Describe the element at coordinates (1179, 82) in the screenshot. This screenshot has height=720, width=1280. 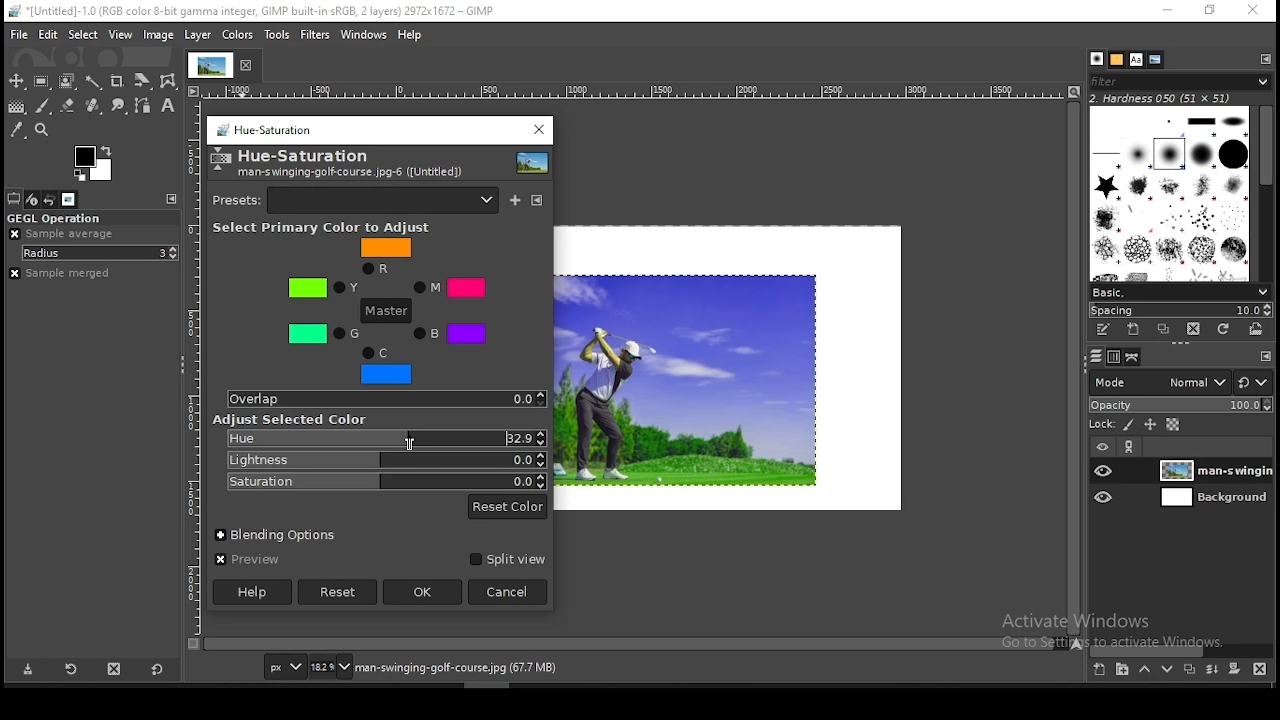
I see `brushes filter` at that location.